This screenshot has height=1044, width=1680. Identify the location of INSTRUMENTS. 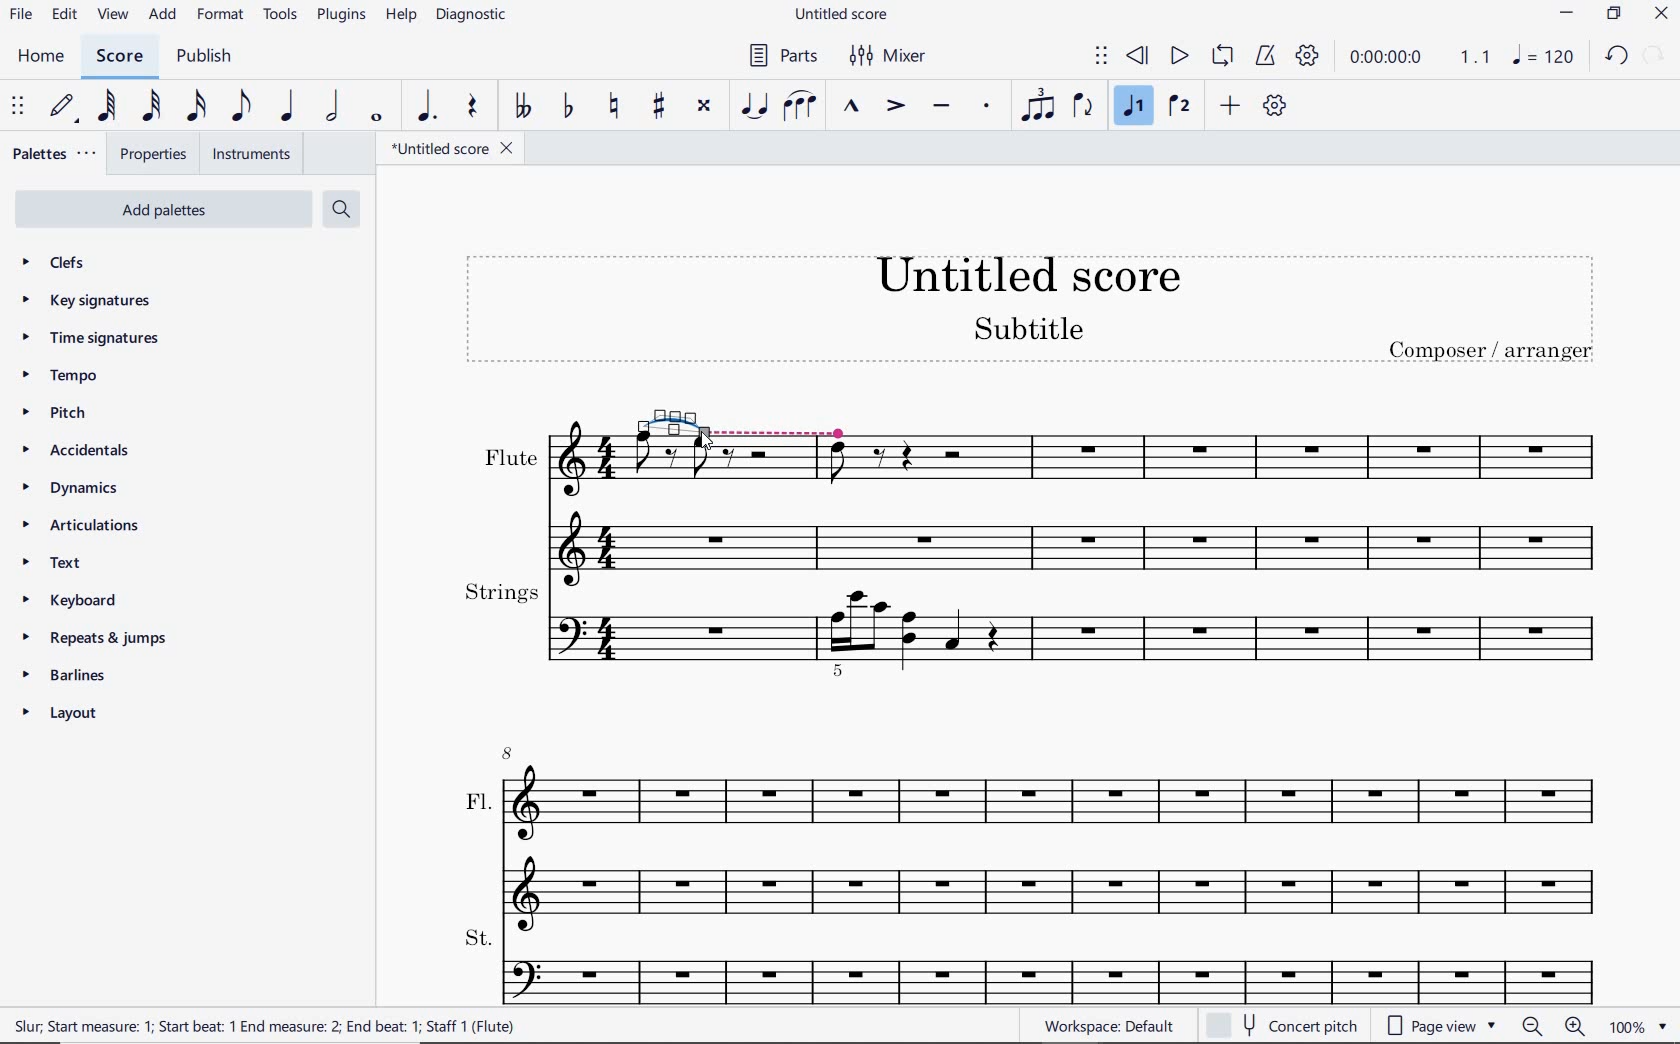
(249, 153).